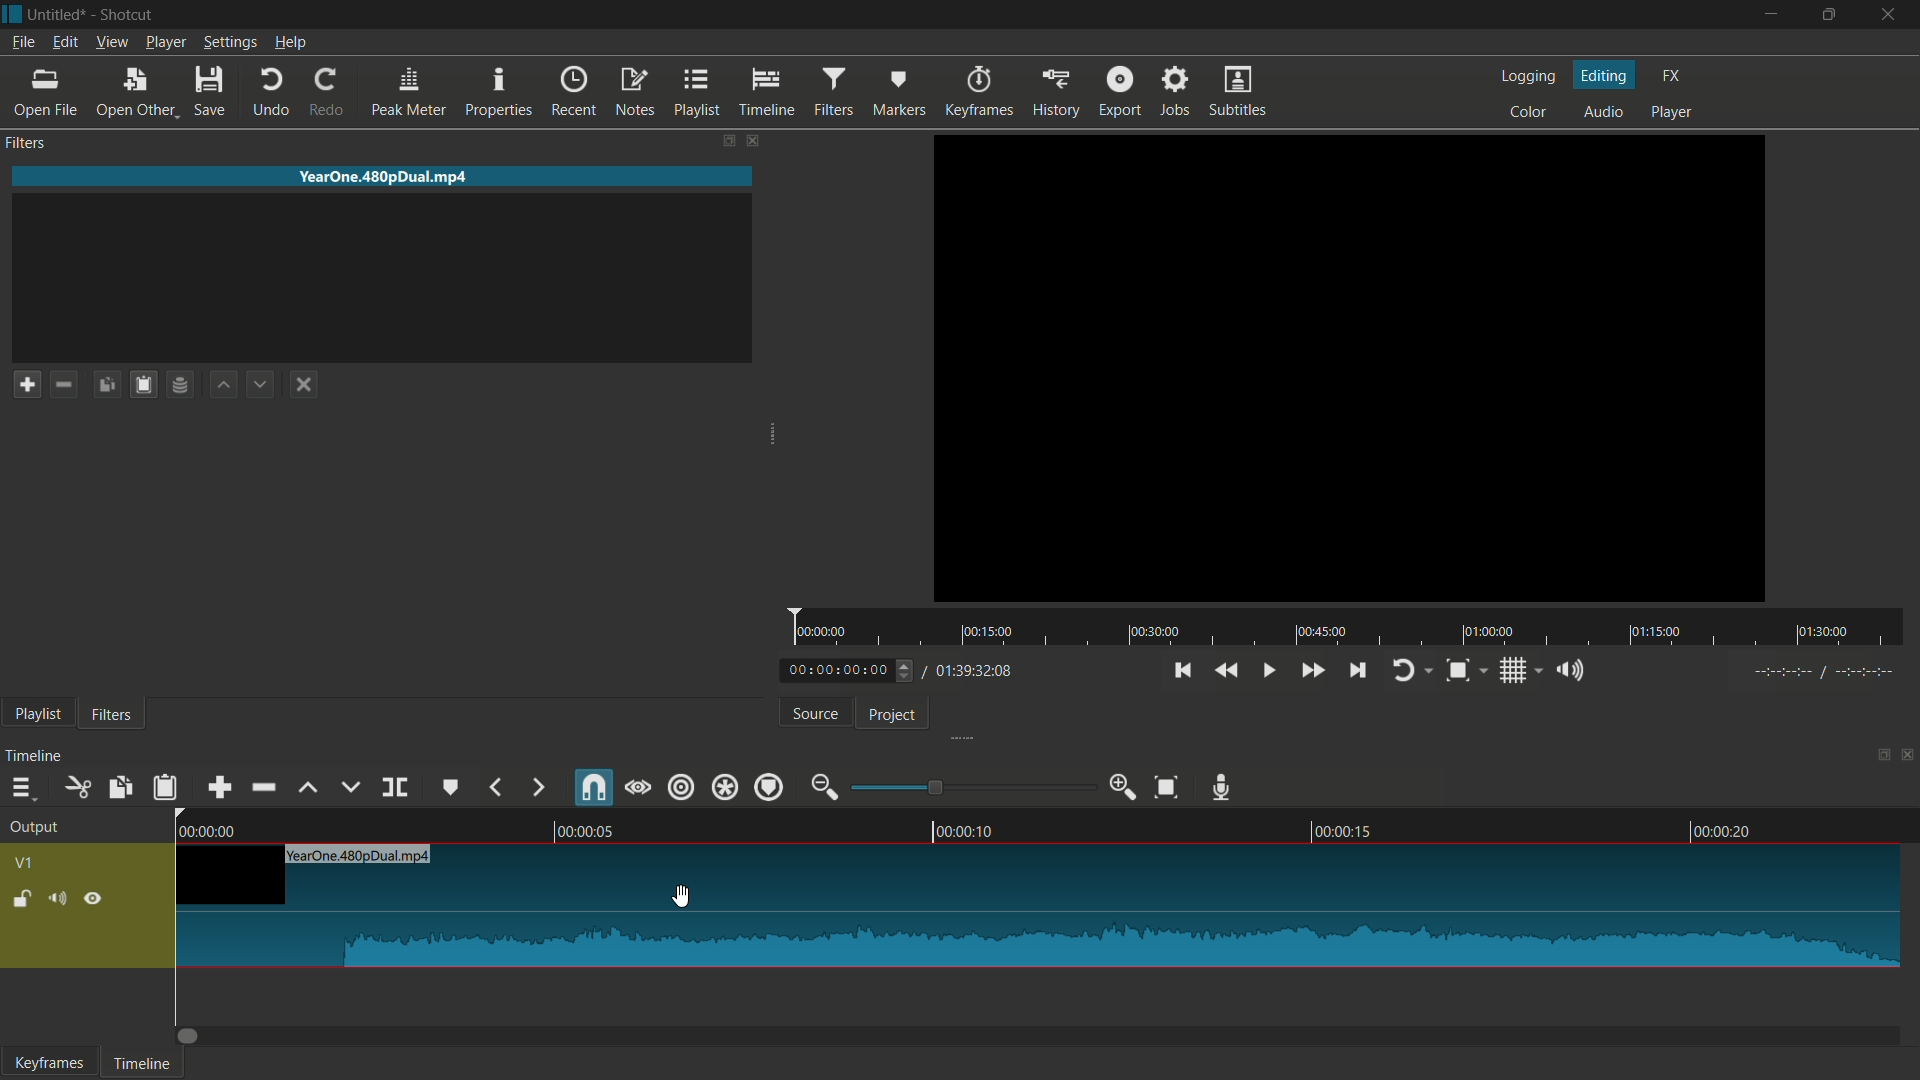  What do you see at coordinates (1348, 367) in the screenshot?
I see `preview window` at bounding box center [1348, 367].